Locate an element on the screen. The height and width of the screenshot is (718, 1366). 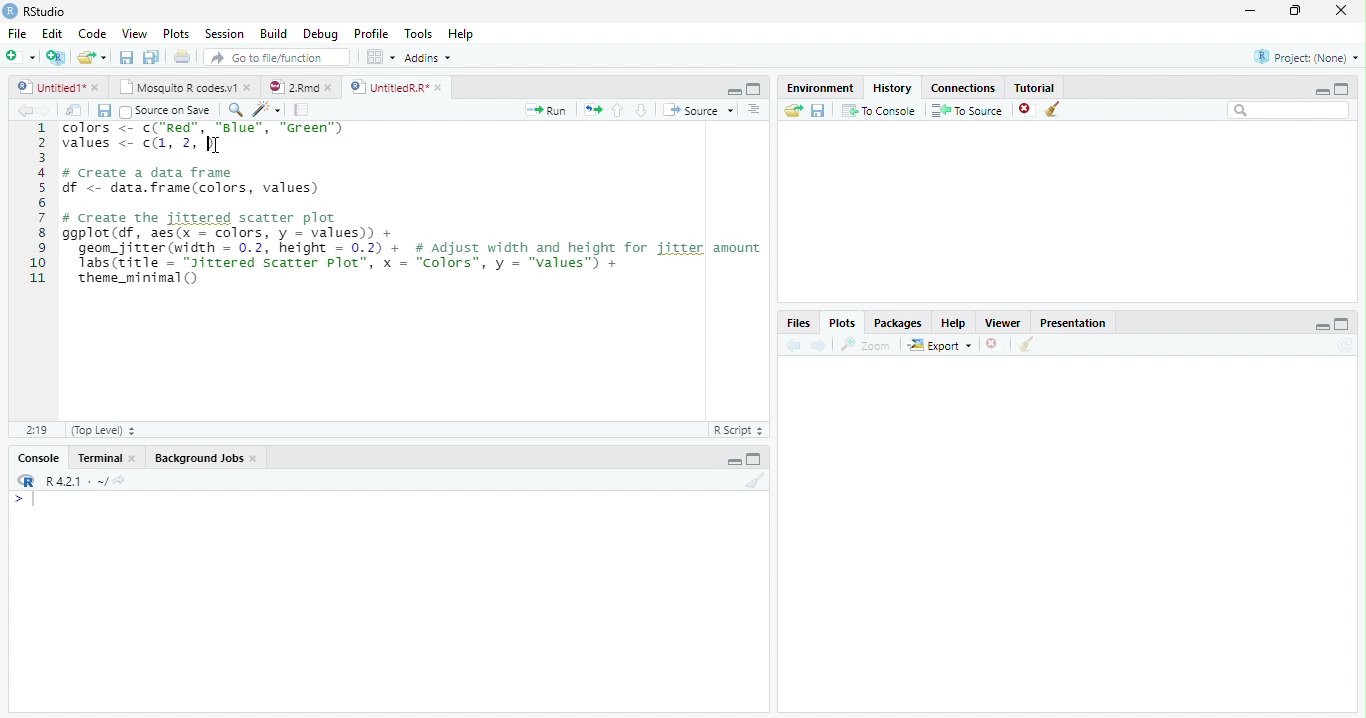
close is located at coordinates (328, 88).